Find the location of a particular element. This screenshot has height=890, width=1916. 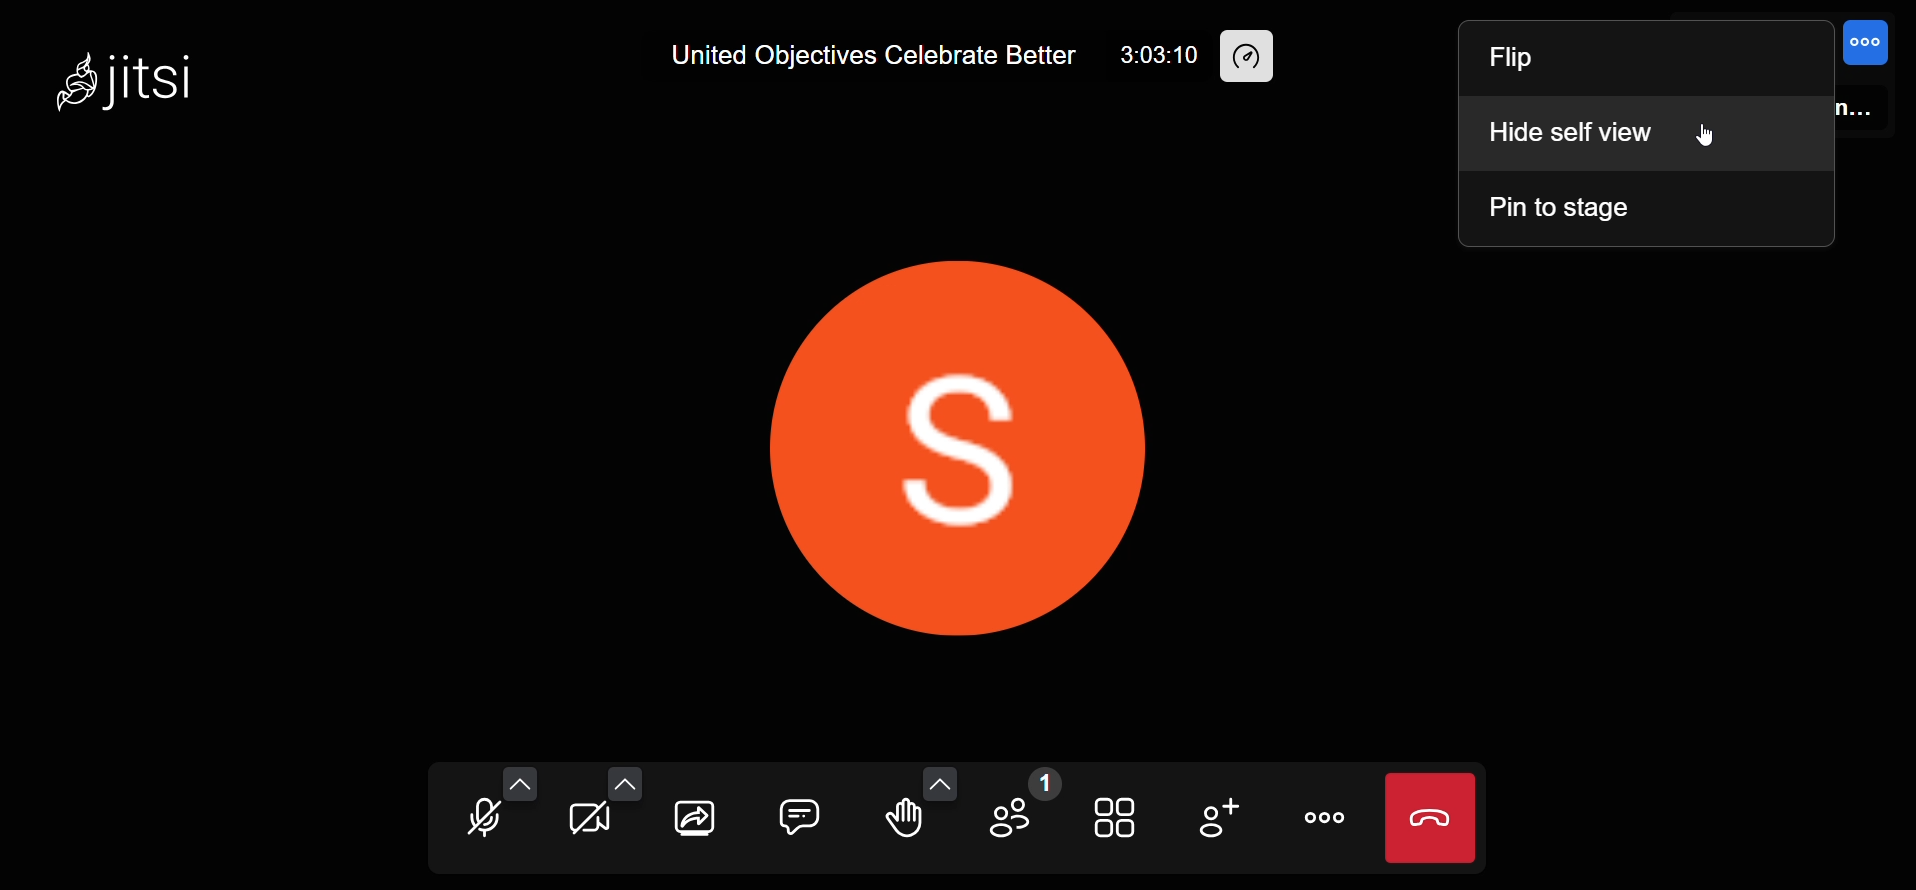

display picture is located at coordinates (976, 443).